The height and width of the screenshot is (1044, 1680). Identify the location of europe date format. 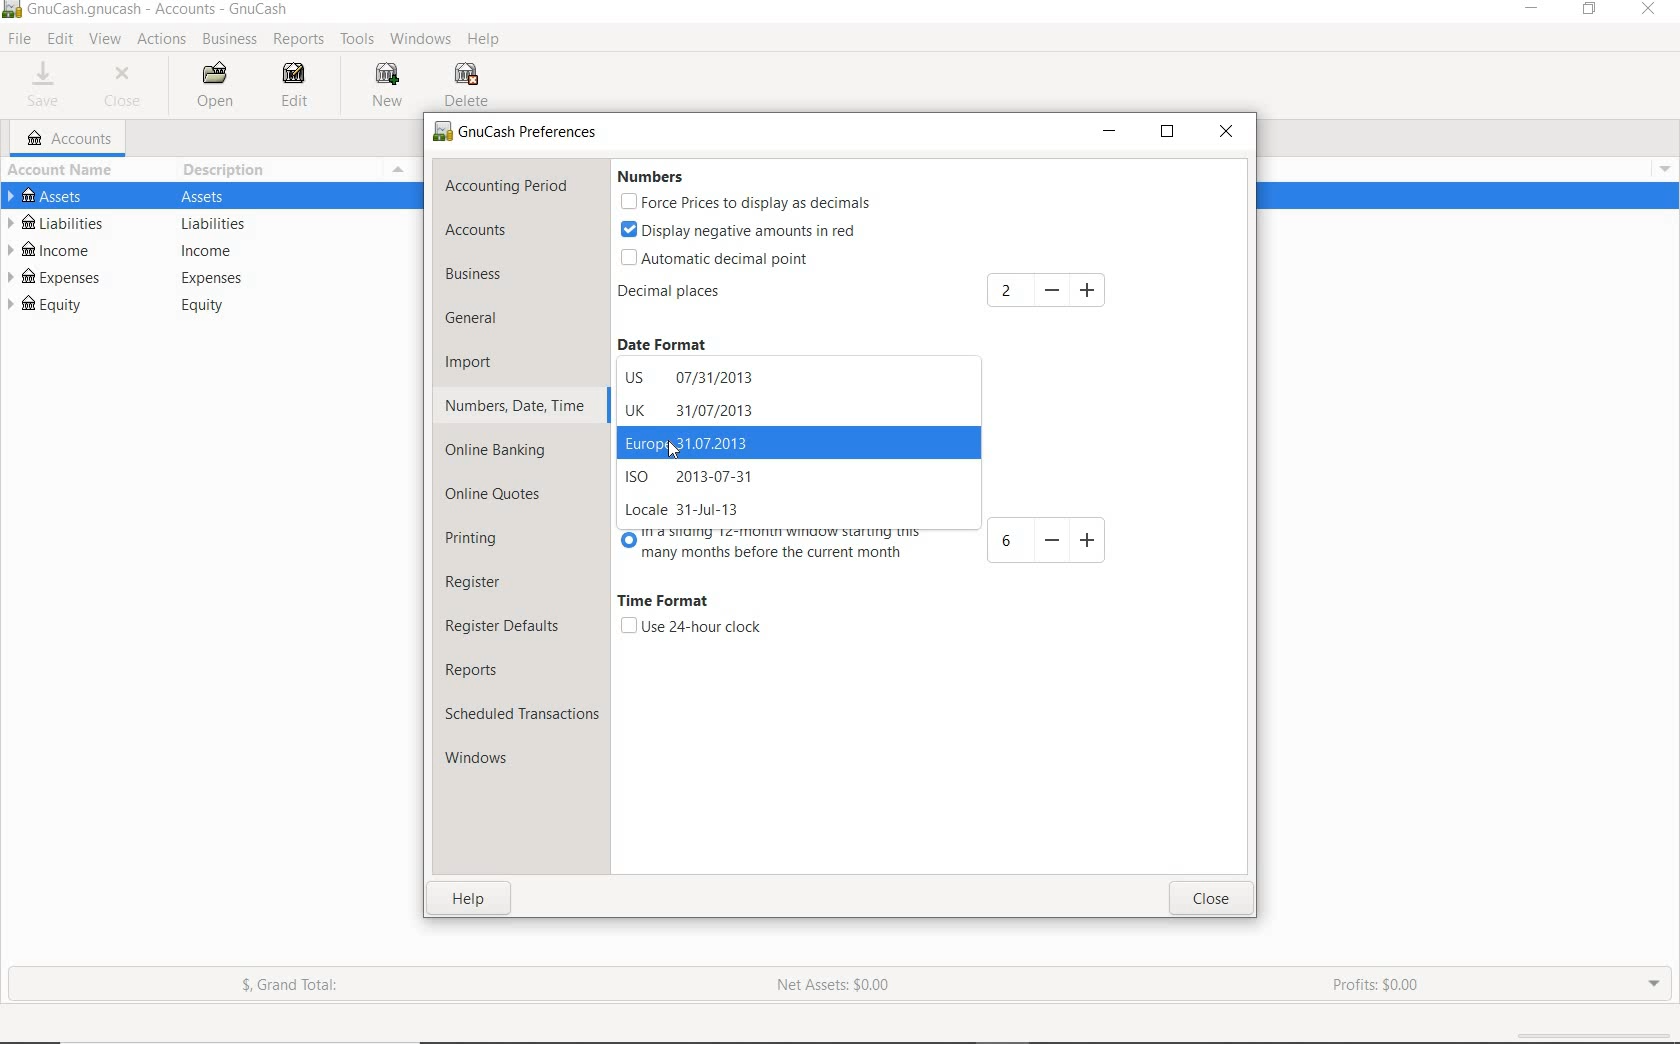
(701, 442).